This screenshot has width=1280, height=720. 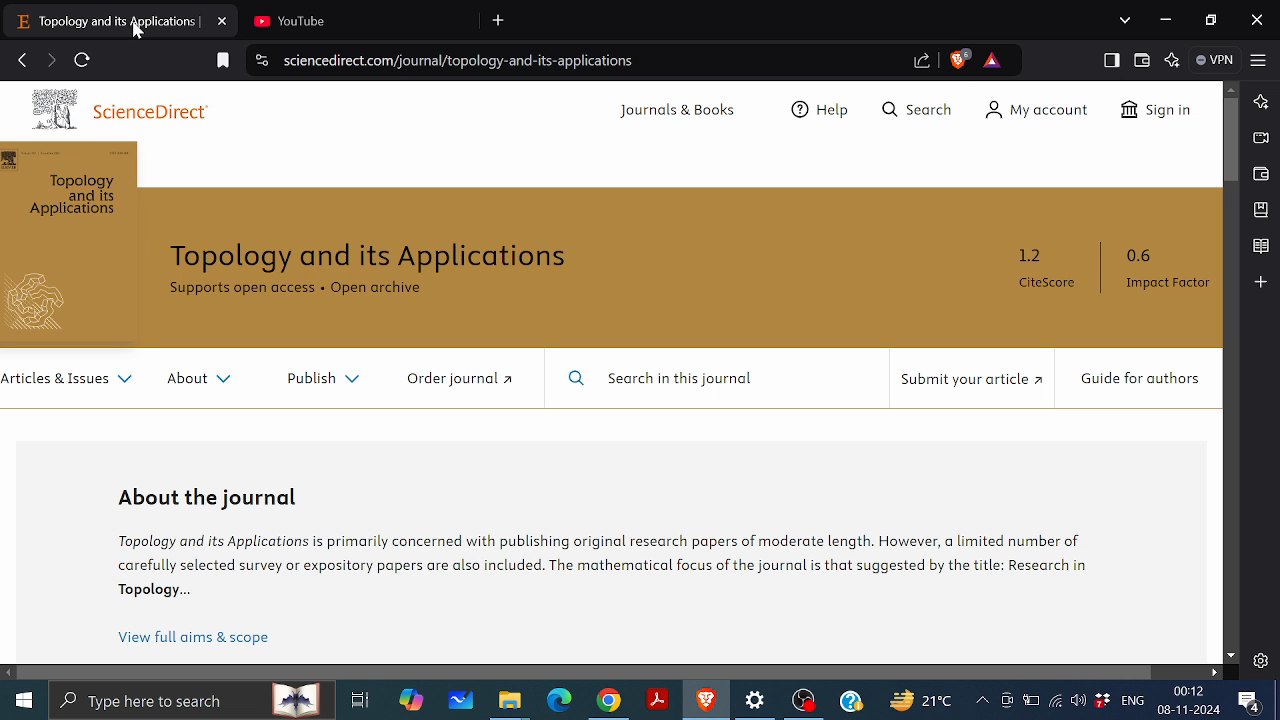 What do you see at coordinates (992, 60) in the screenshot?
I see `Rewards` at bounding box center [992, 60].